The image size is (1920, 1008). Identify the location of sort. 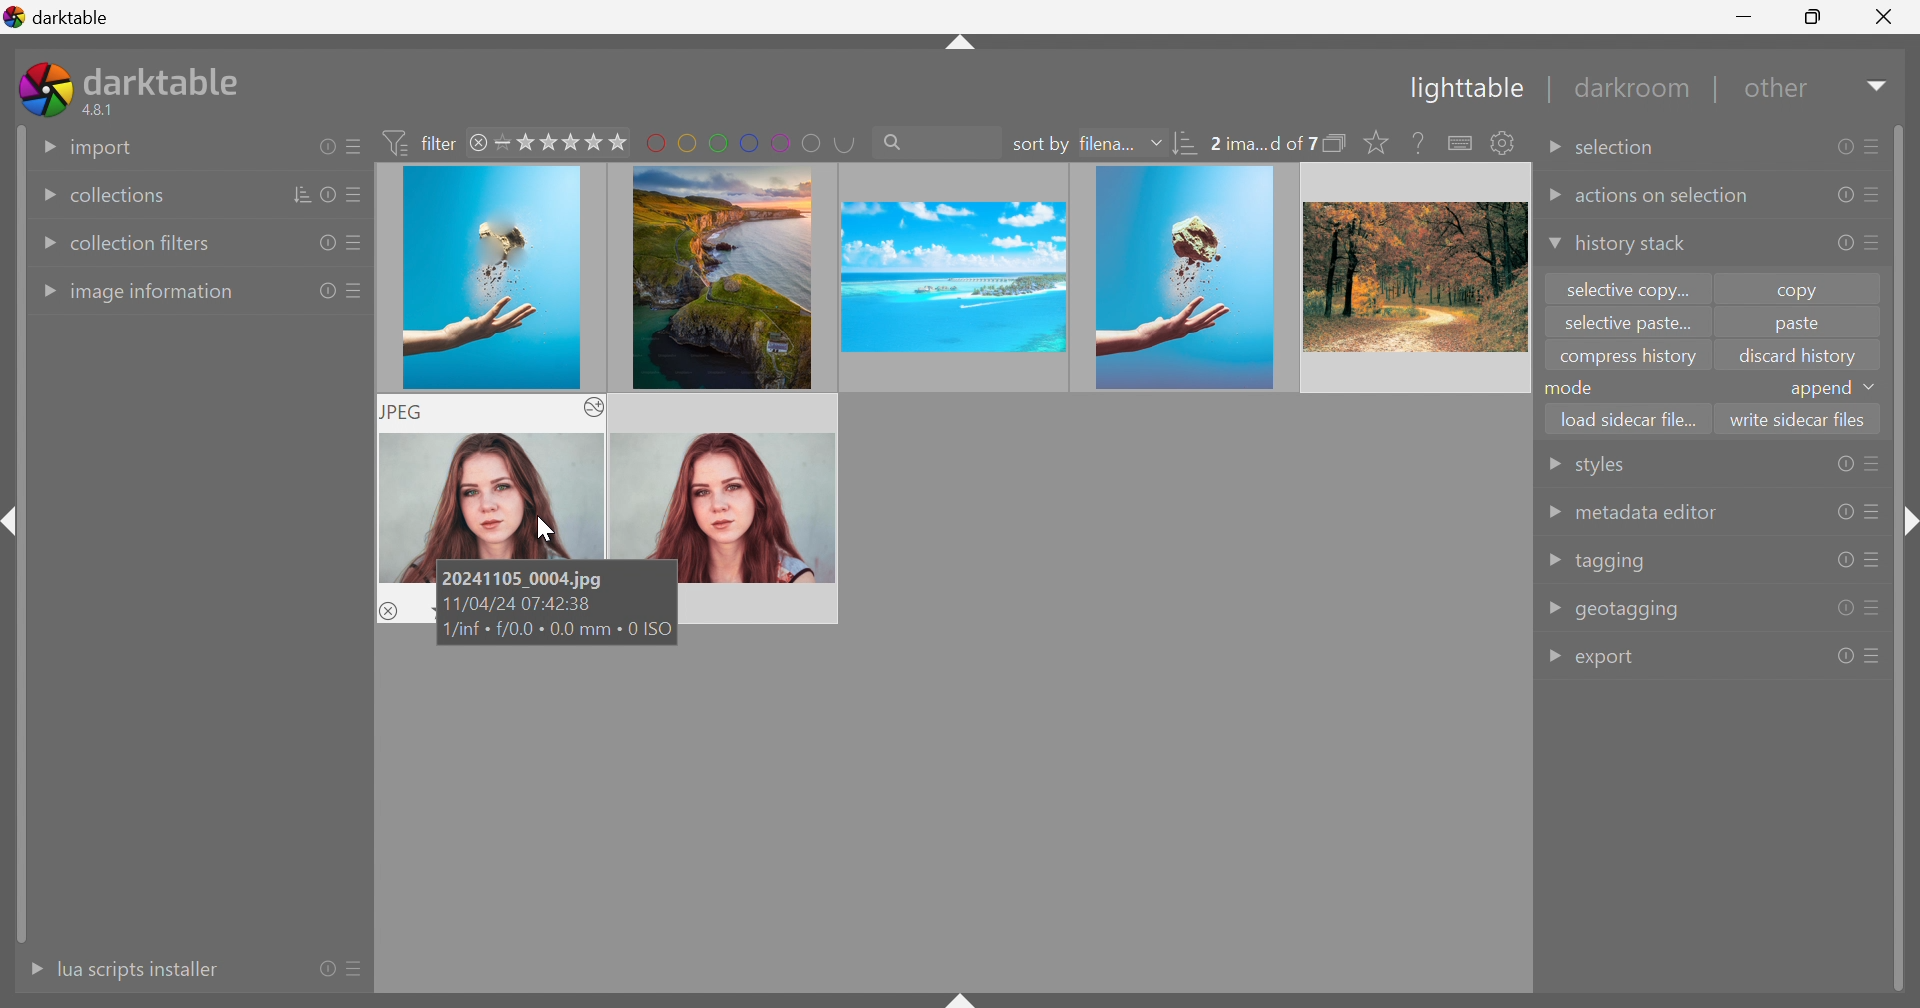
(1187, 146).